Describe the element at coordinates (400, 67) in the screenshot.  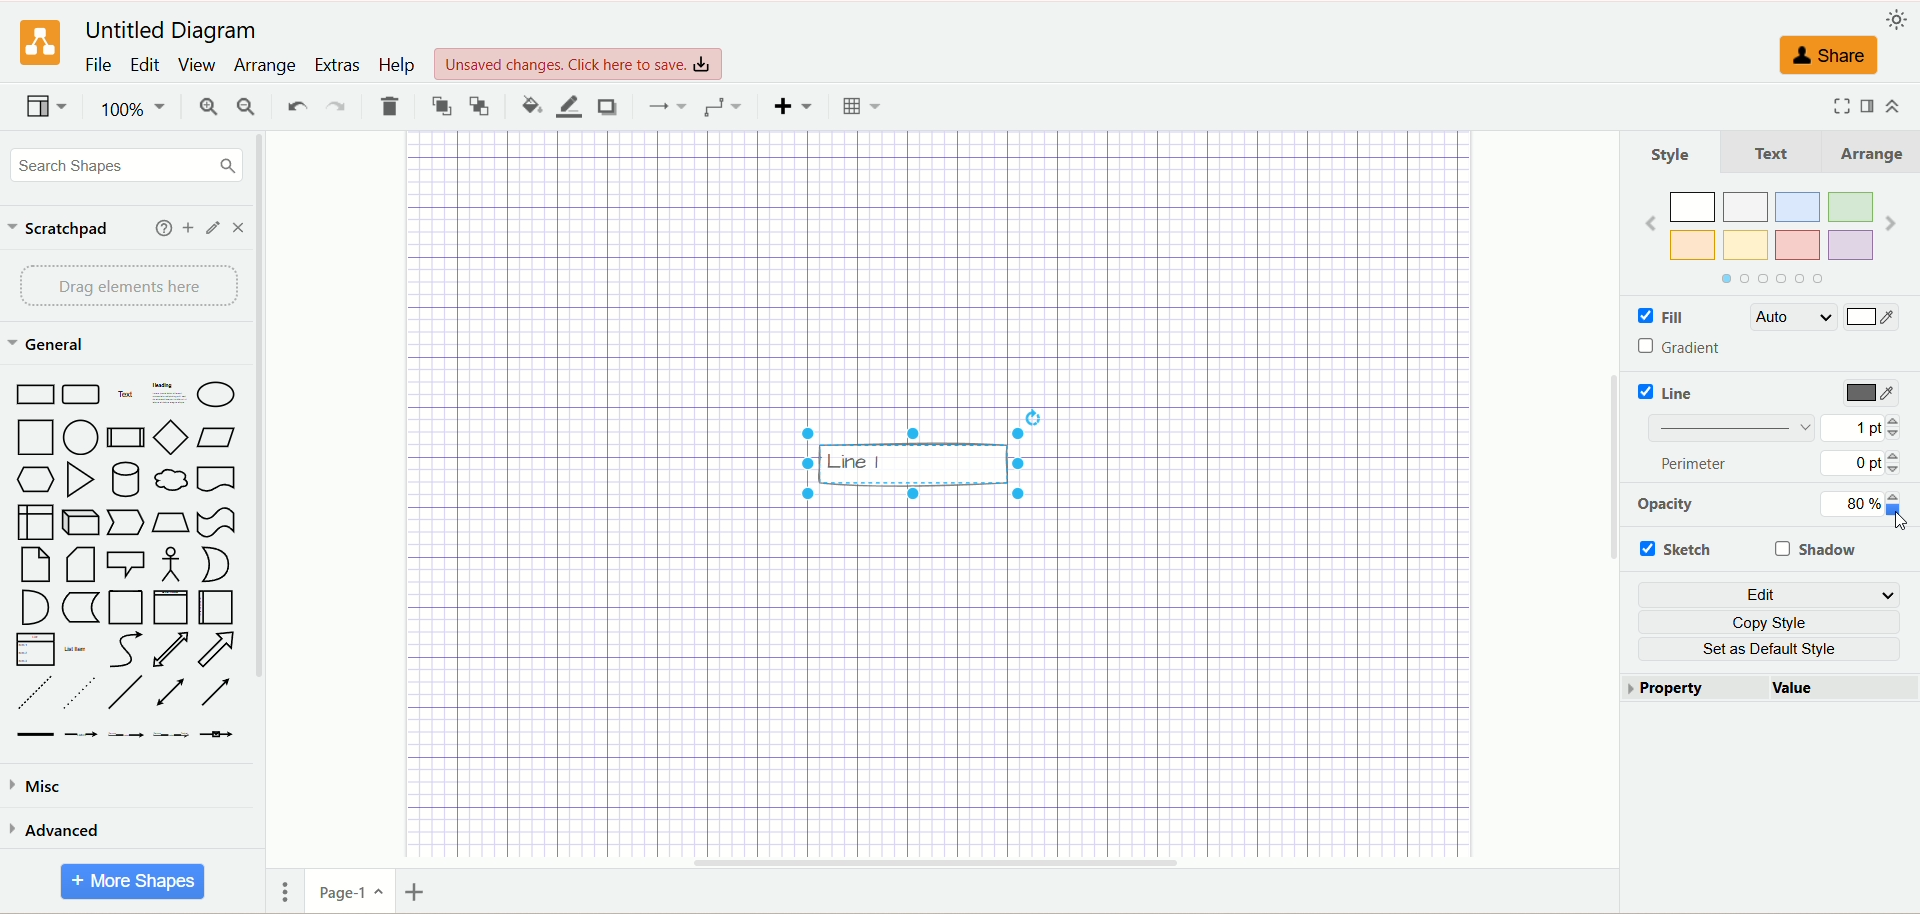
I see `help` at that location.